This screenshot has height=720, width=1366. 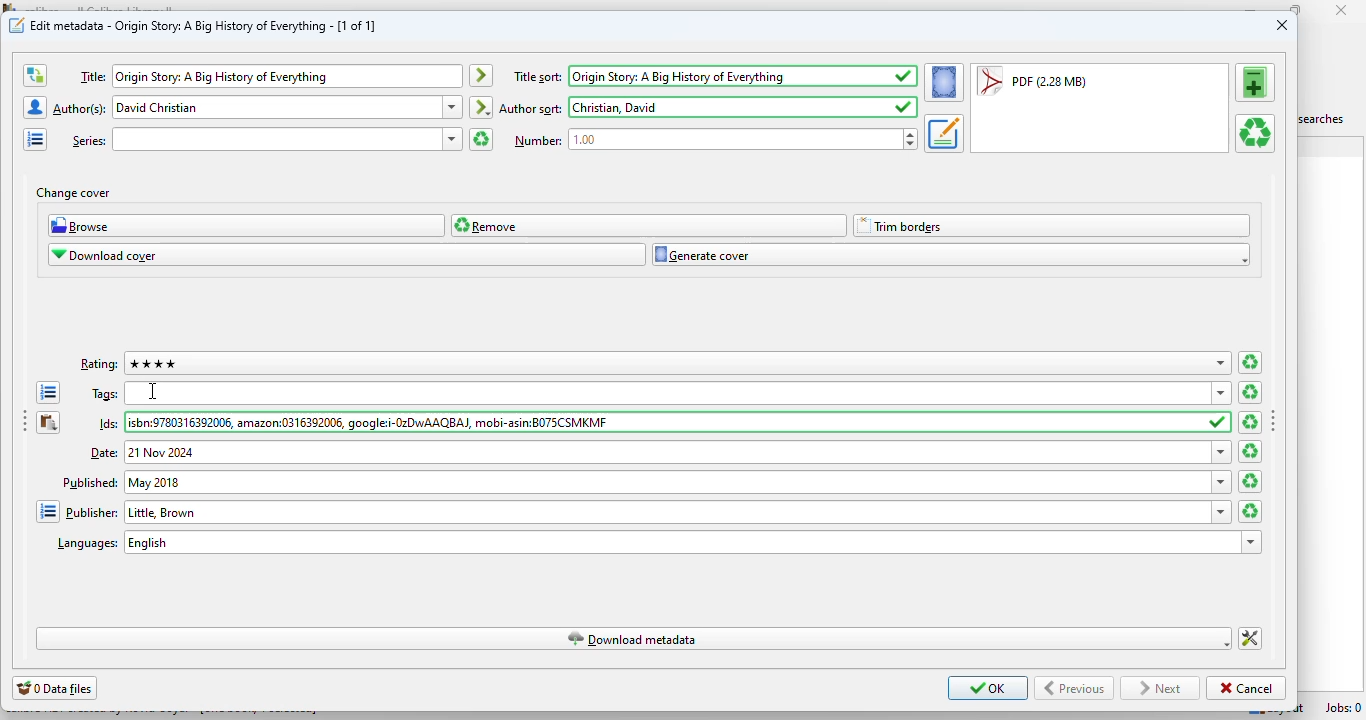 What do you see at coordinates (277, 139) in the screenshot?
I see `series` at bounding box center [277, 139].